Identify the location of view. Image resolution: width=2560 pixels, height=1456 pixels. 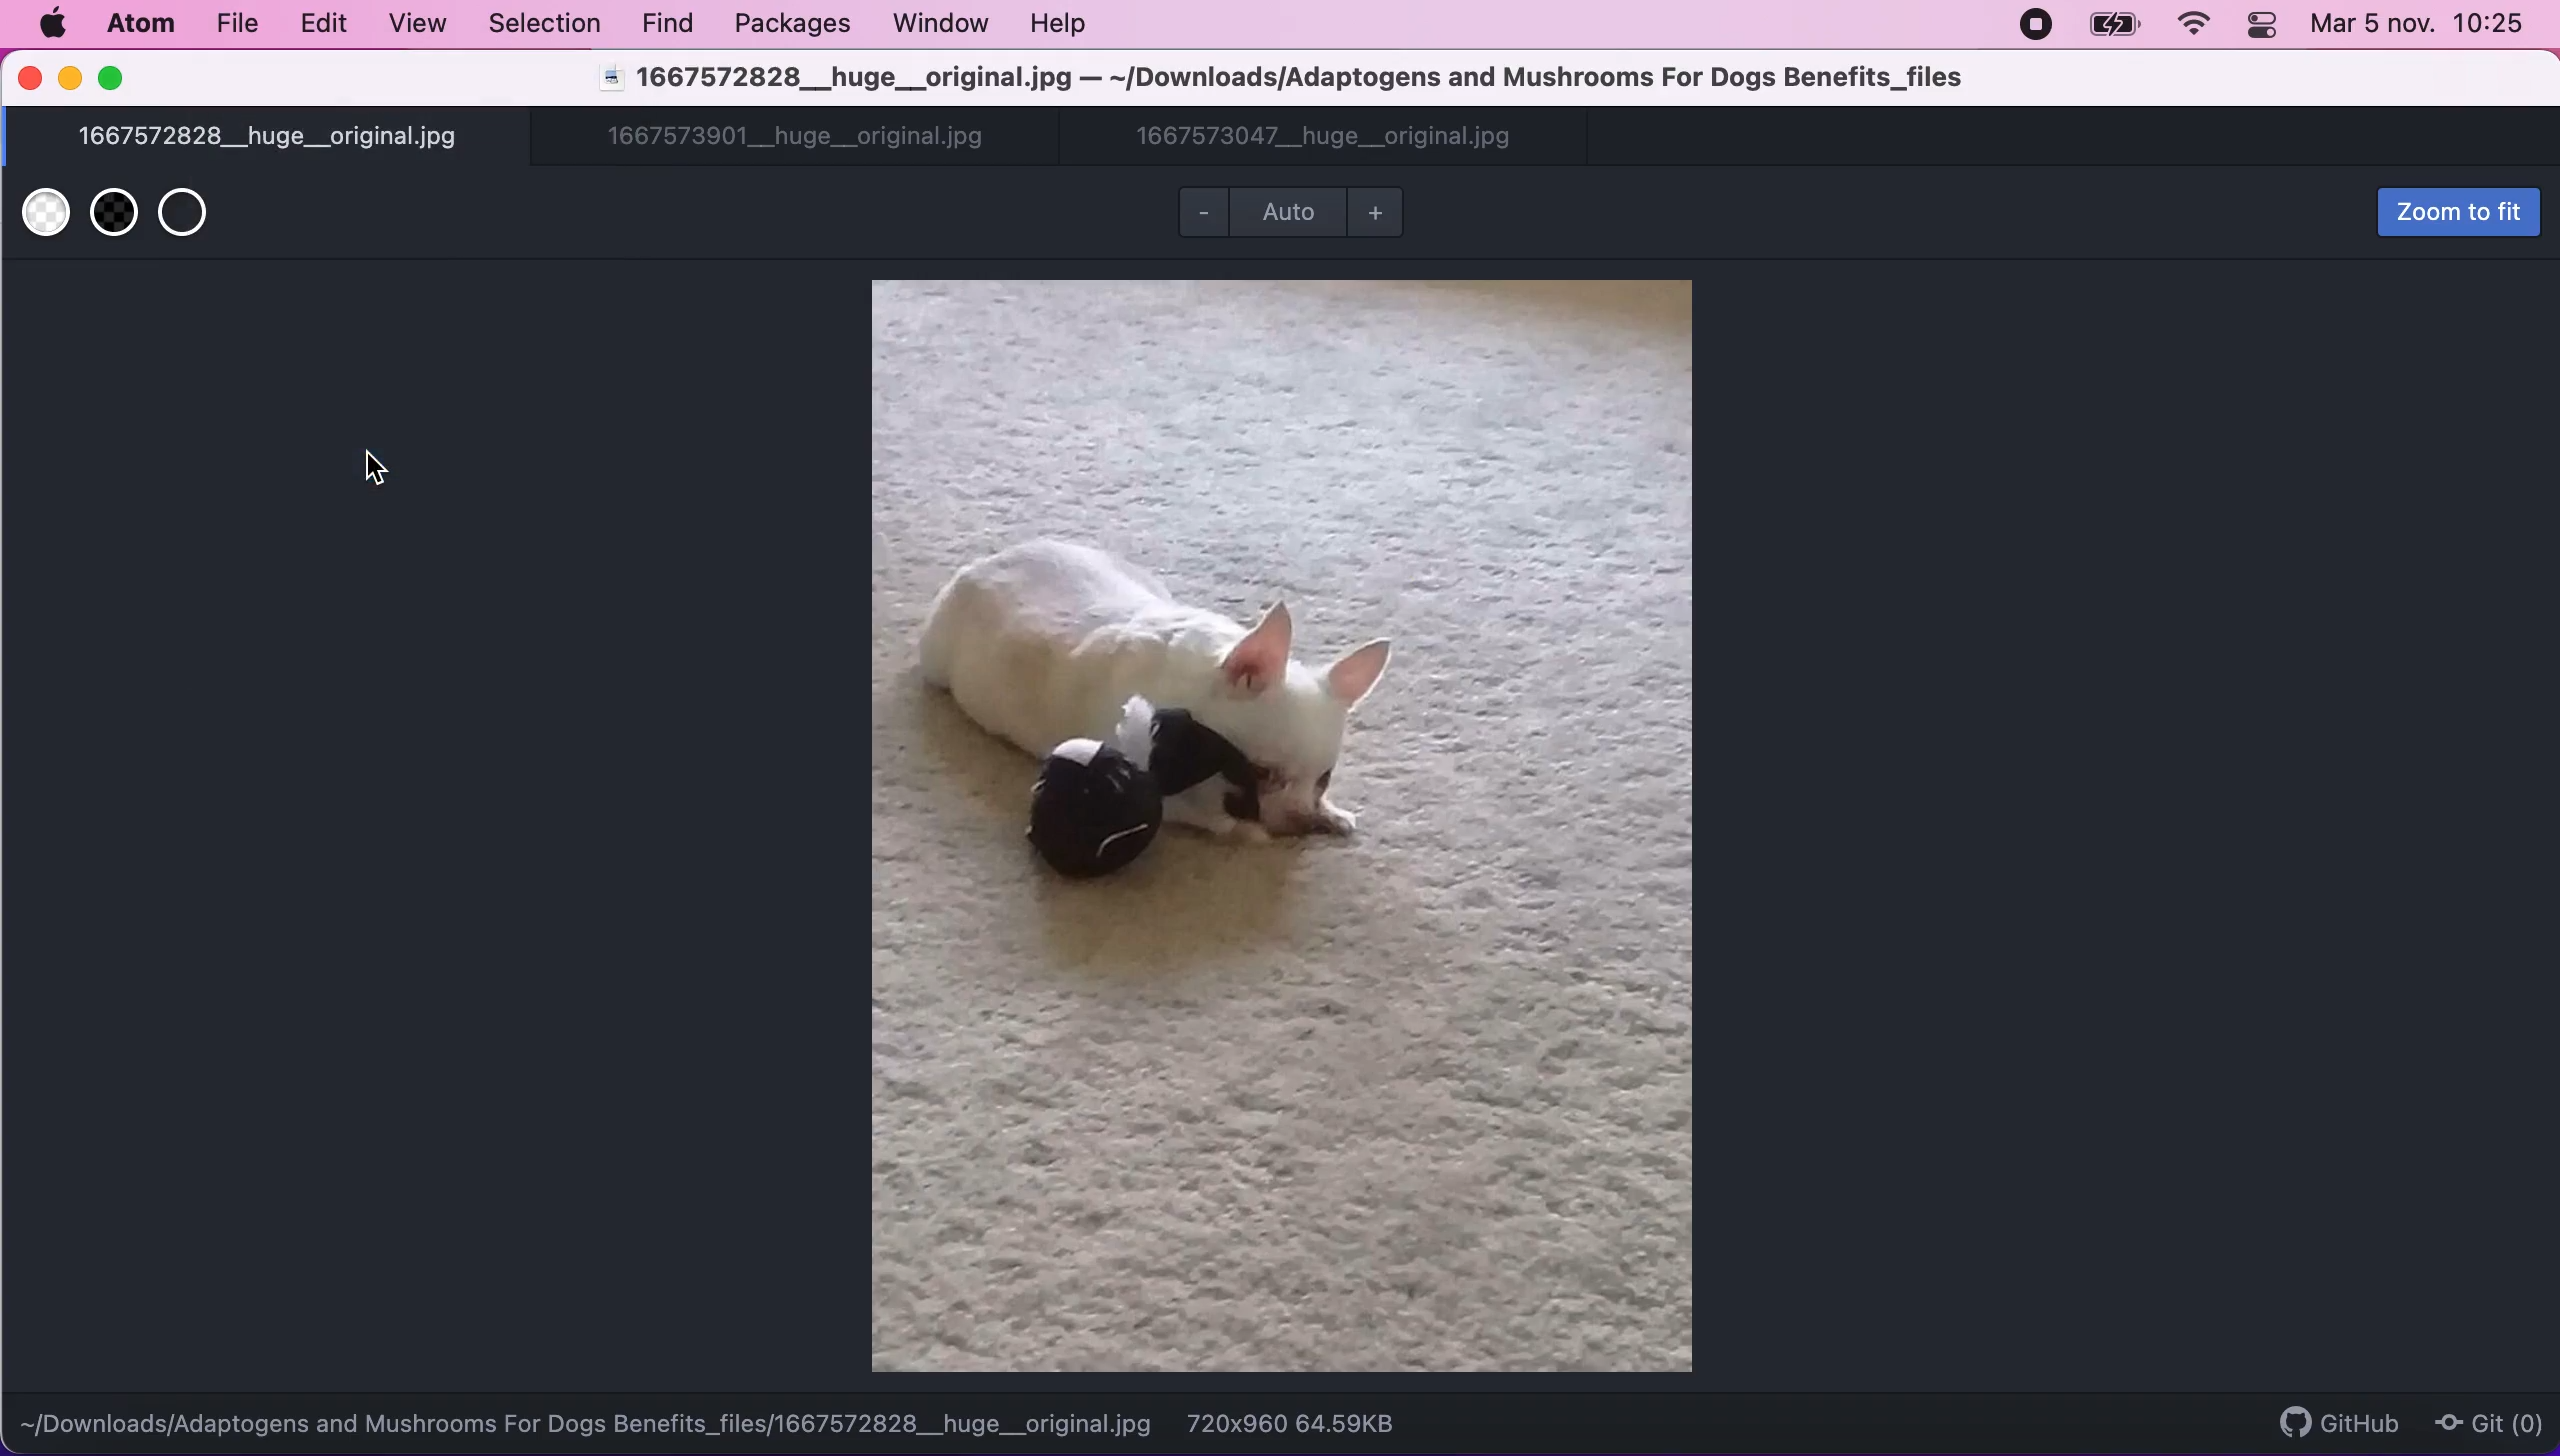
(421, 26).